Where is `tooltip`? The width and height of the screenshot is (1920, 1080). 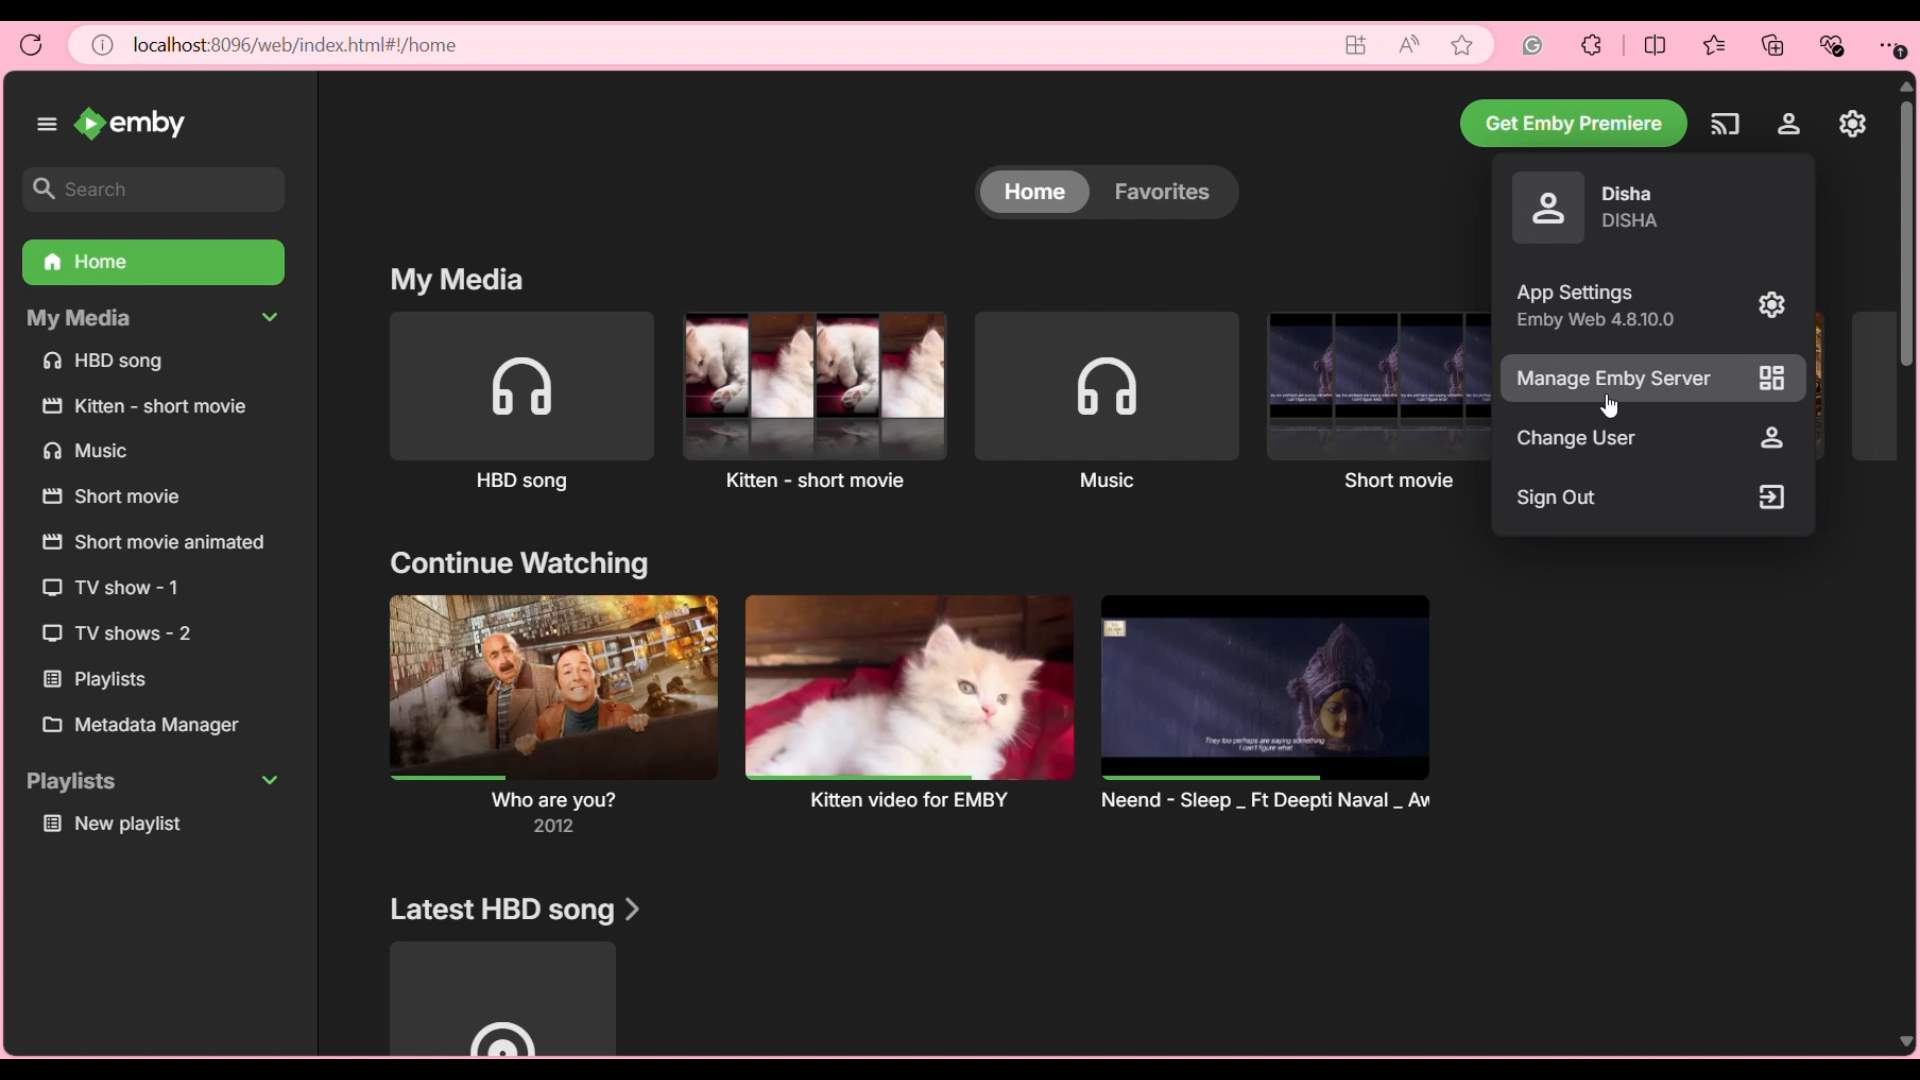 tooltip is located at coordinates (1841, 165).